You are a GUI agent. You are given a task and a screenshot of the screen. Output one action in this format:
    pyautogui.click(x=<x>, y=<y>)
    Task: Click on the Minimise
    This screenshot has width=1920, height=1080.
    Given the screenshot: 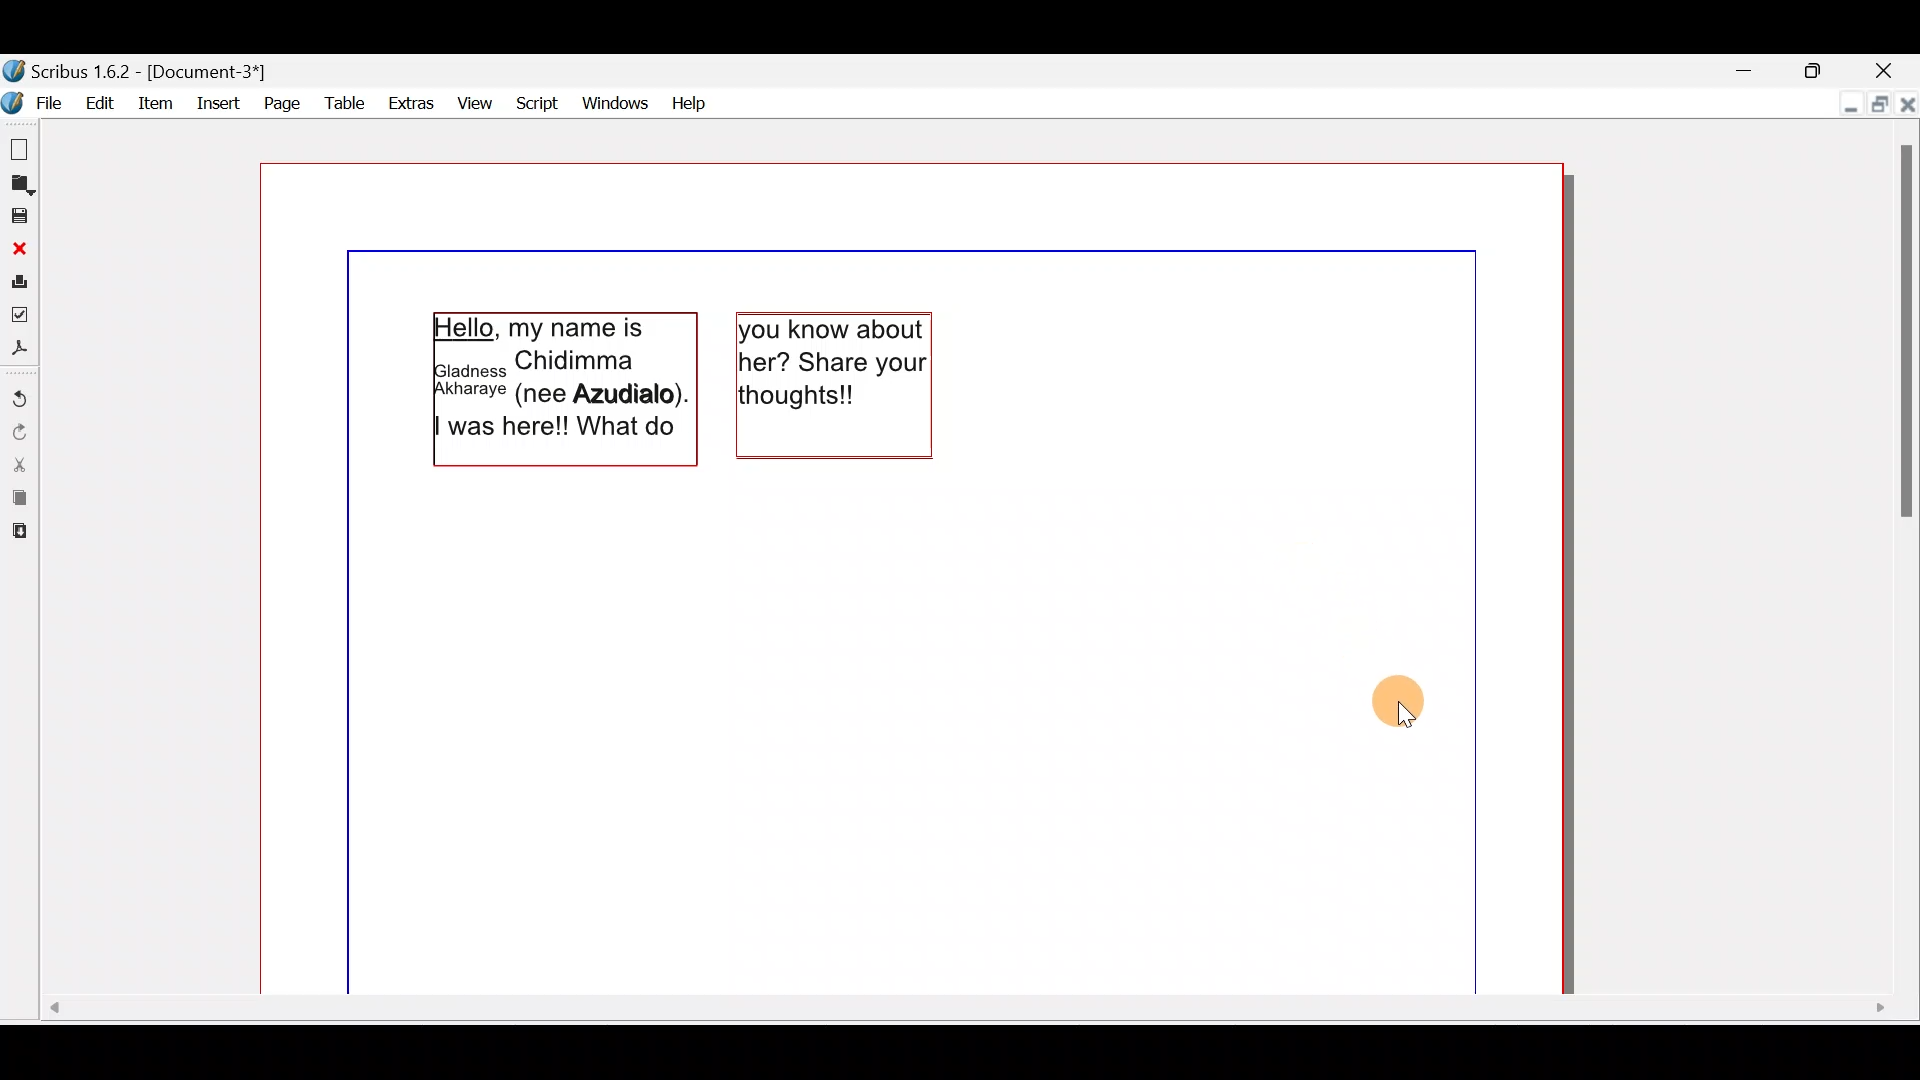 What is the action you would take?
    pyautogui.click(x=1744, y=69)
    